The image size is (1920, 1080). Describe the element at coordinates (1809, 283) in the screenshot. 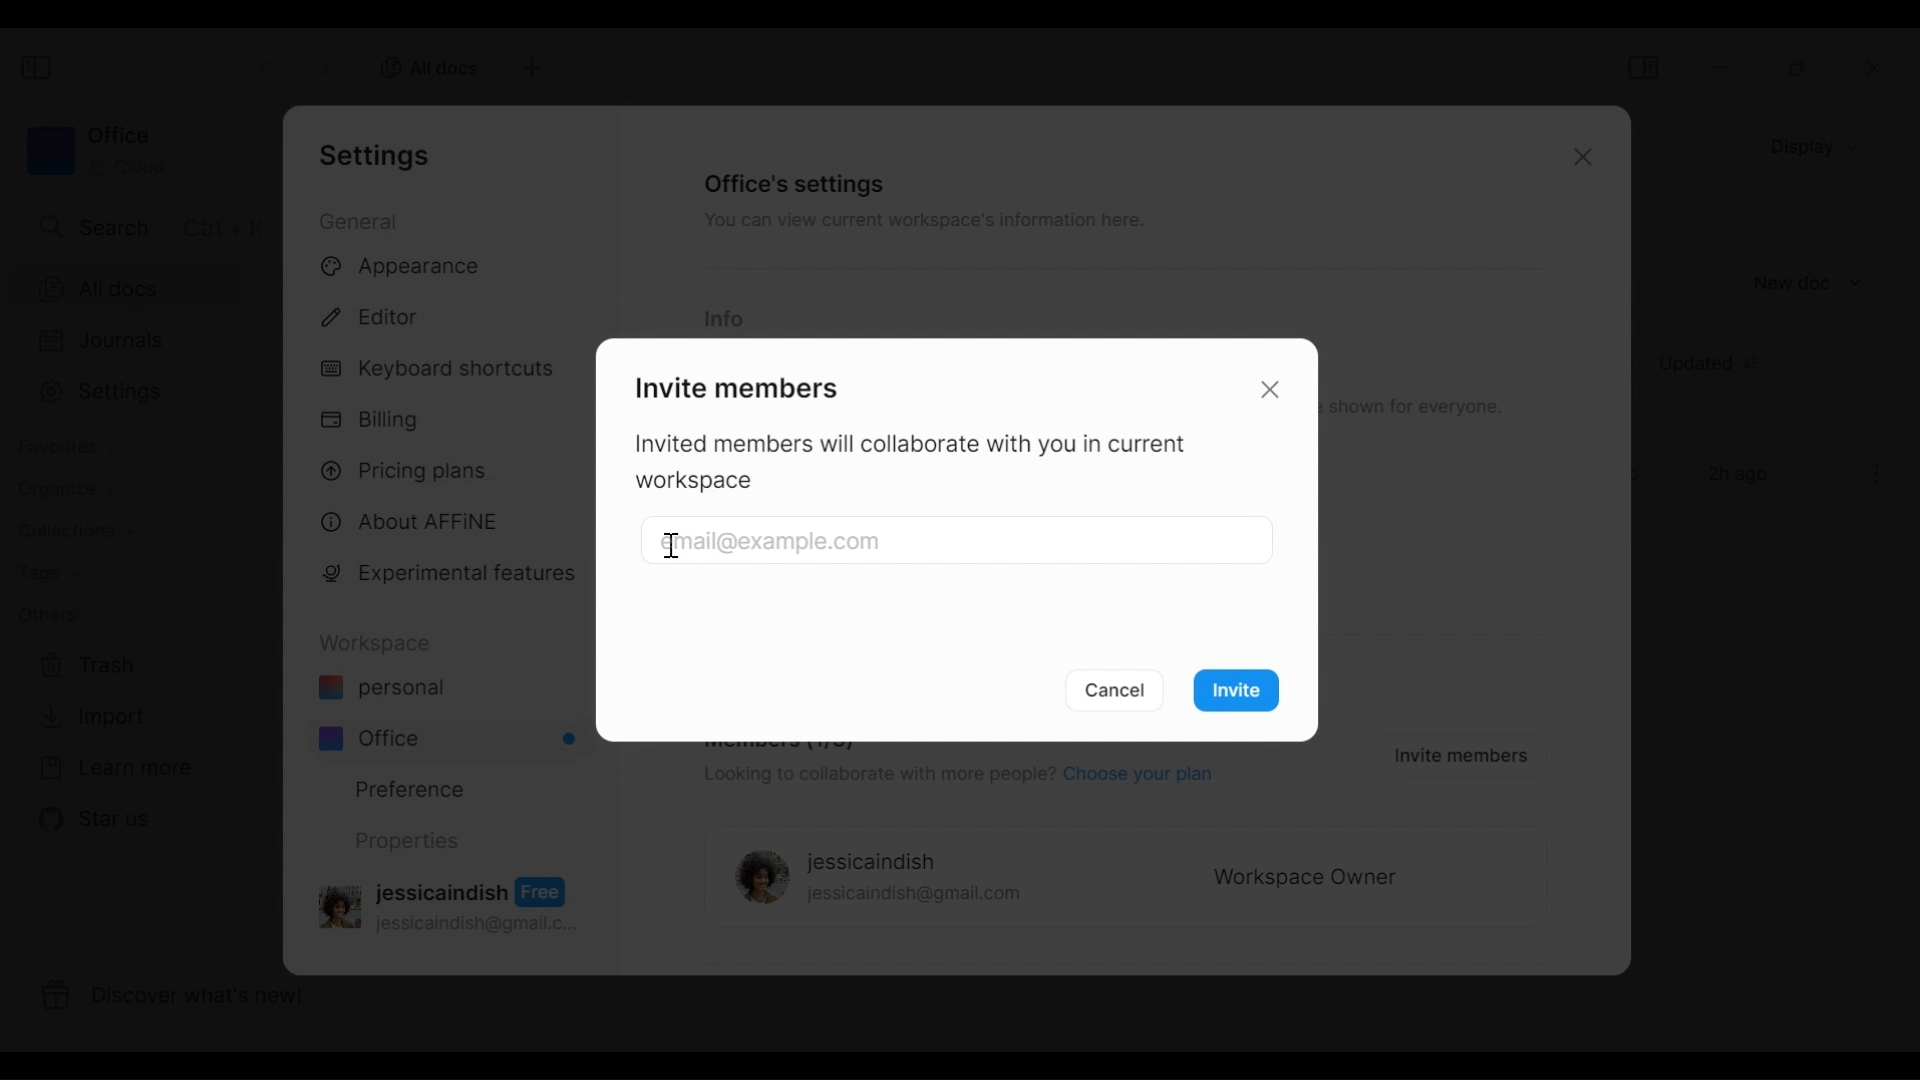

I see `New document` at that location.